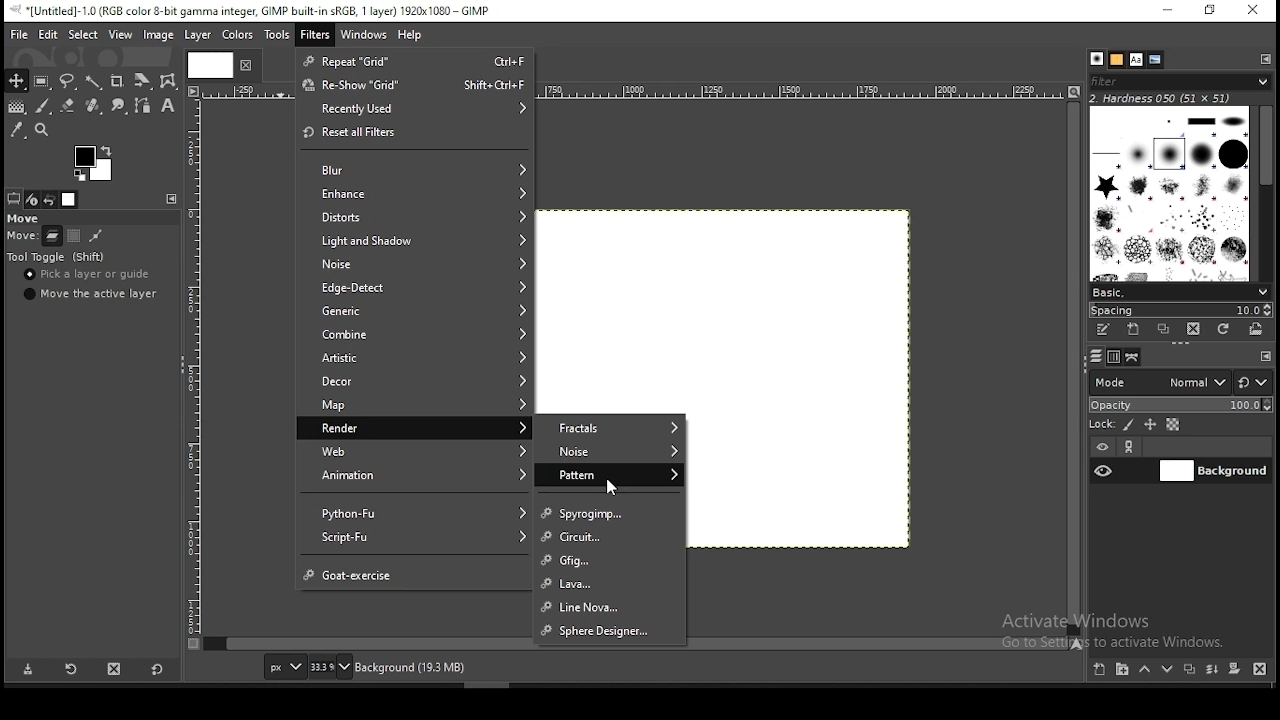  Describe the element at coordinates (416, 109) in the screenshot. I see `recently used` at that location.